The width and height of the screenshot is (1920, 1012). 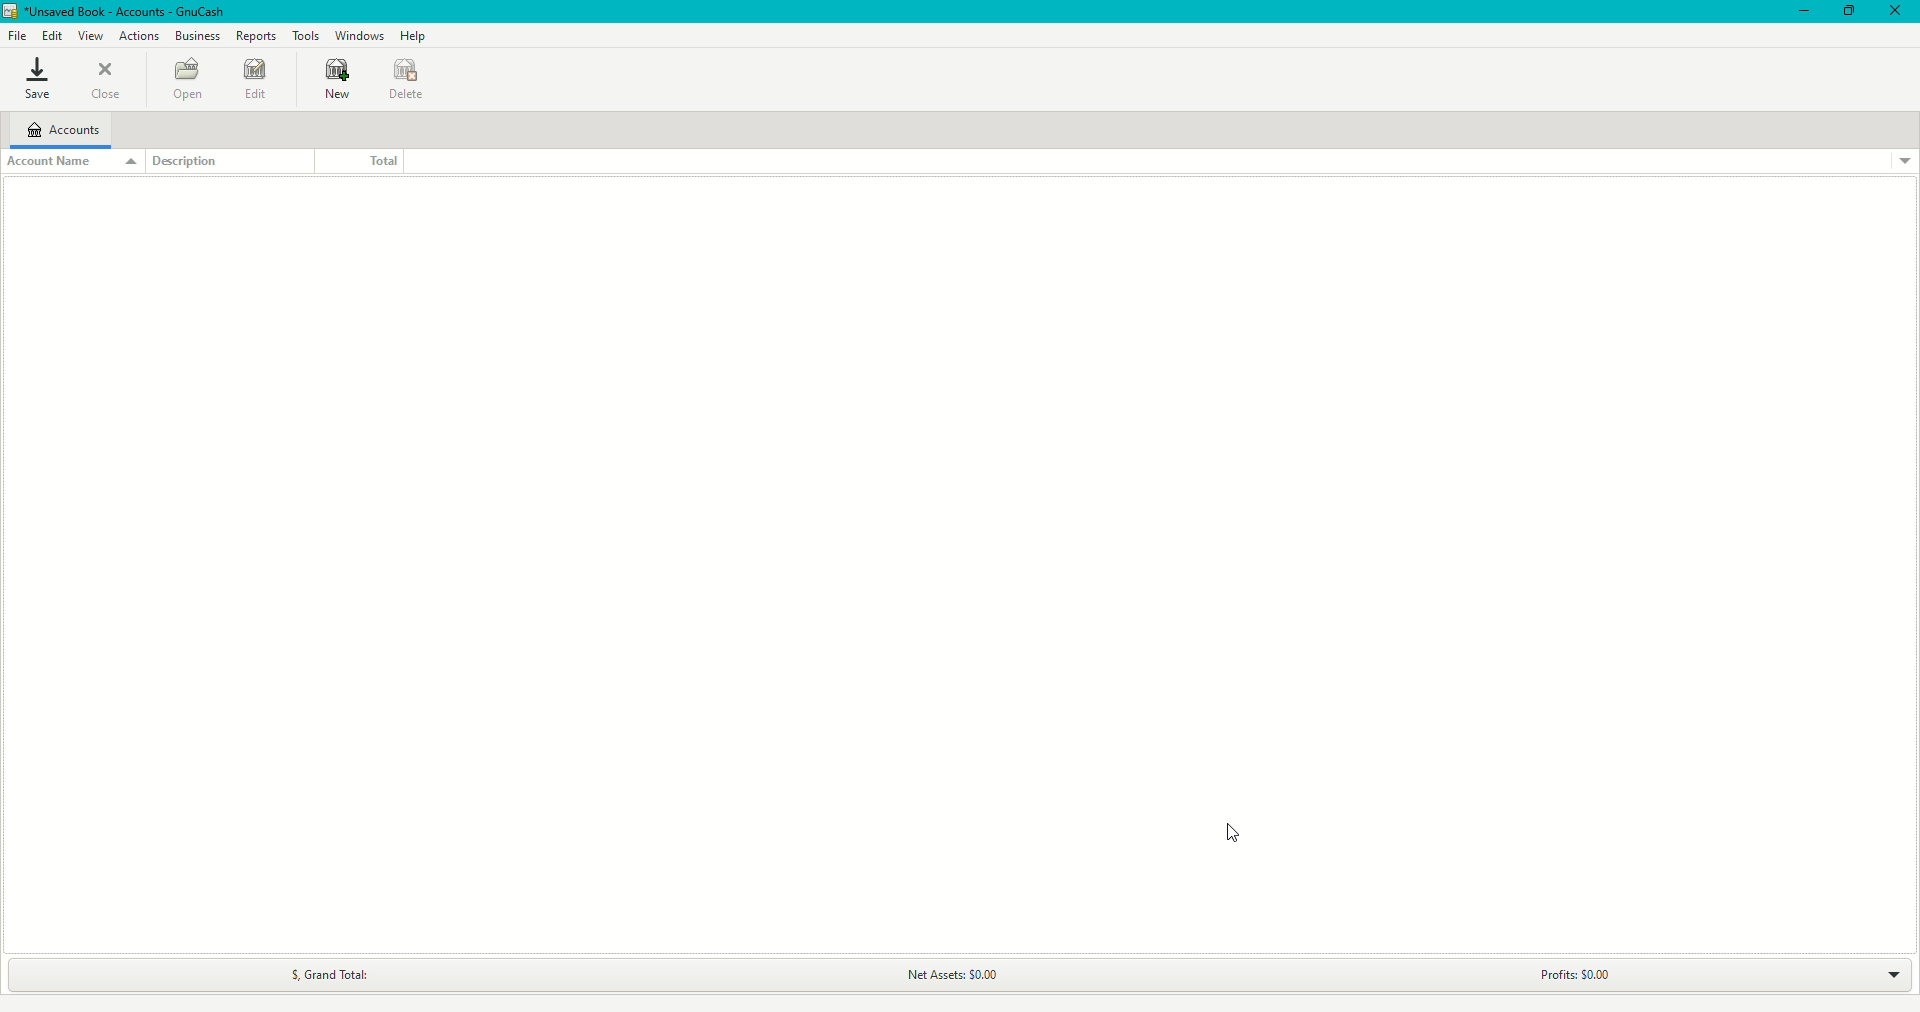 What do you see at coordinates (114, 12) in the screenshot?
I see `GnuCash` at bounding box center [114, 12].